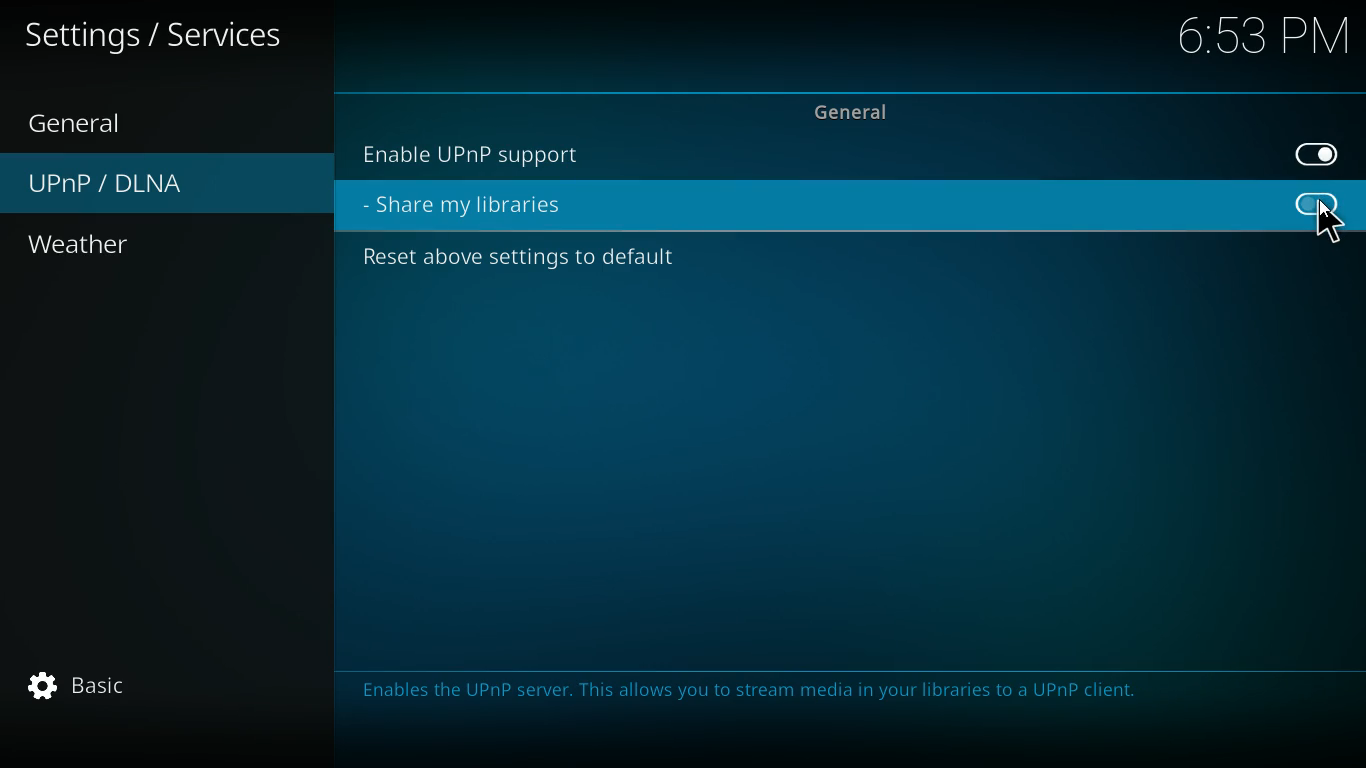 This screenshot has height=768, width=1366. I want to click on basic, so click(114, 686).